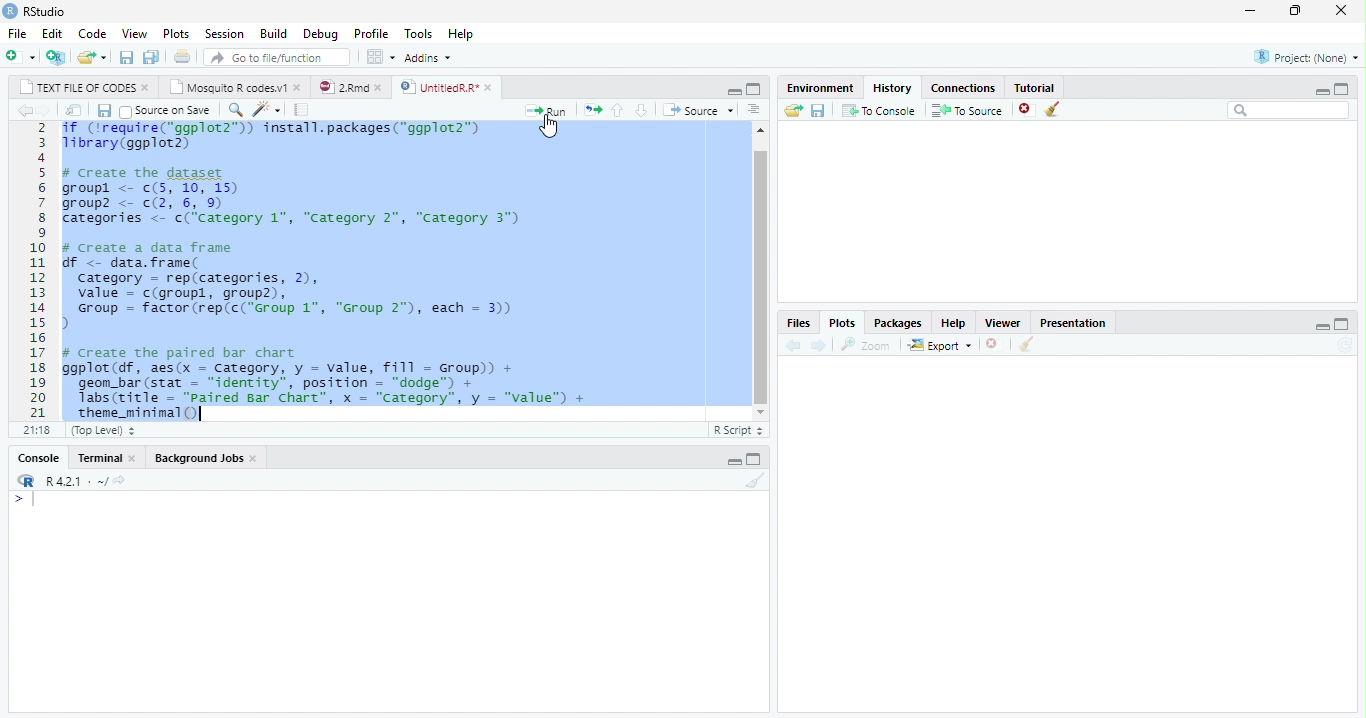 The height and width of the screenshot is (718, 1366). I want to click on sync, so click(1347, 347).